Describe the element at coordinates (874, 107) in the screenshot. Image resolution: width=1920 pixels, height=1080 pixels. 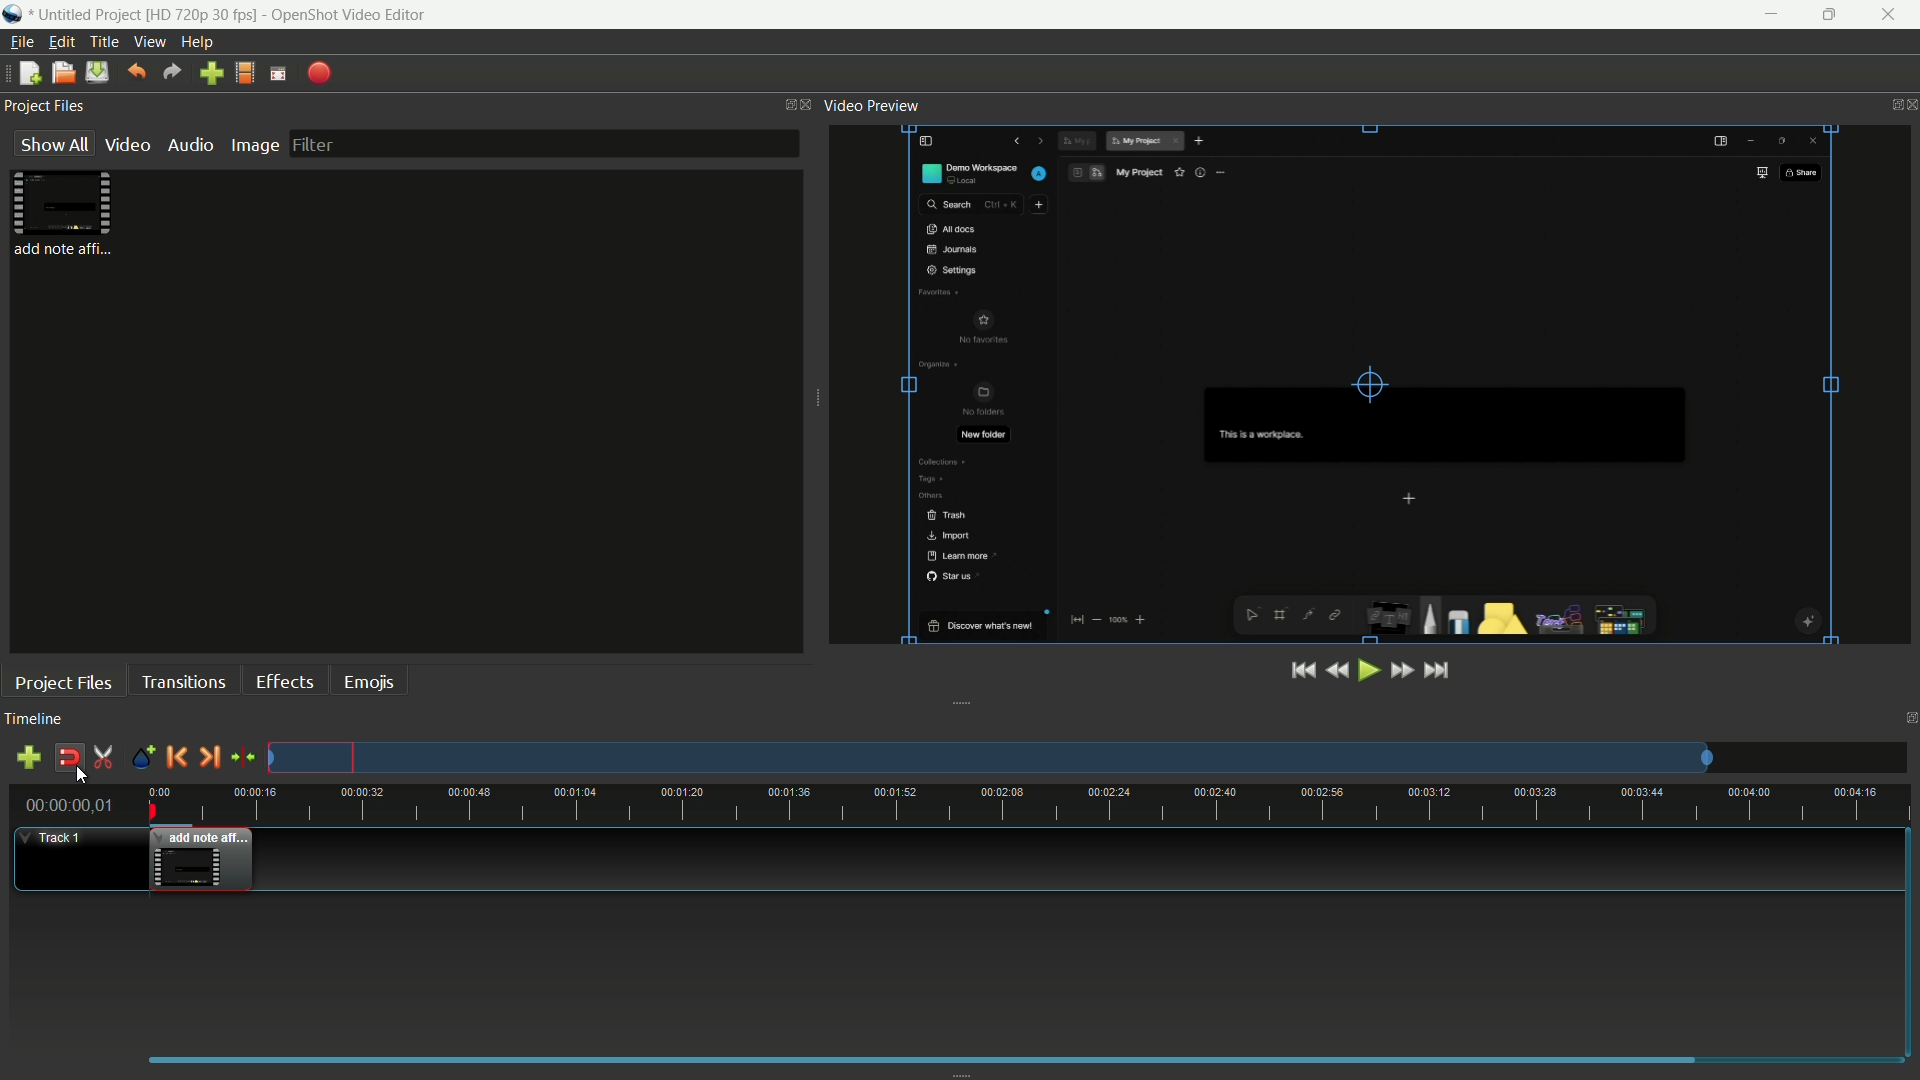
I see `video preview` at that location.